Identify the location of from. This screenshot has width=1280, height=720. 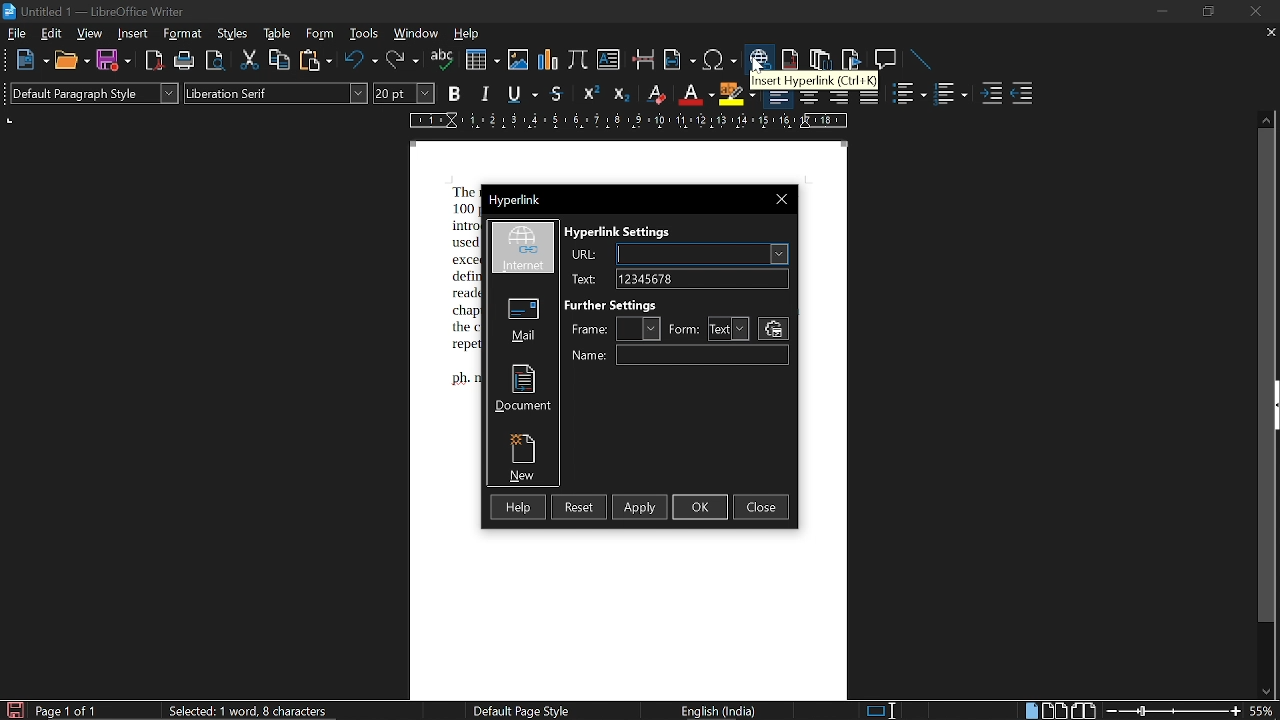
(684, 329).